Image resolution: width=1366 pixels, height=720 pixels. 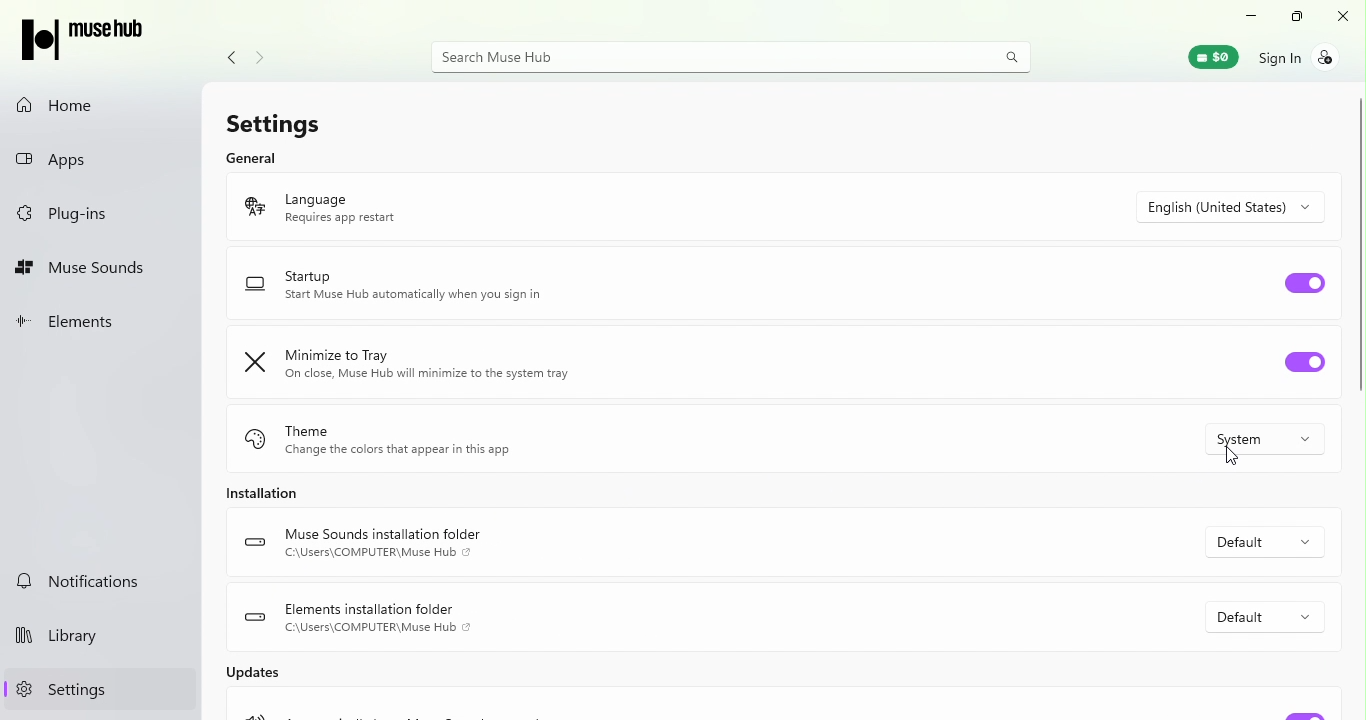 What do you see at coordinates (84, 161) in the screenshot?
I see `Apps` at bounding box center [84, 161].